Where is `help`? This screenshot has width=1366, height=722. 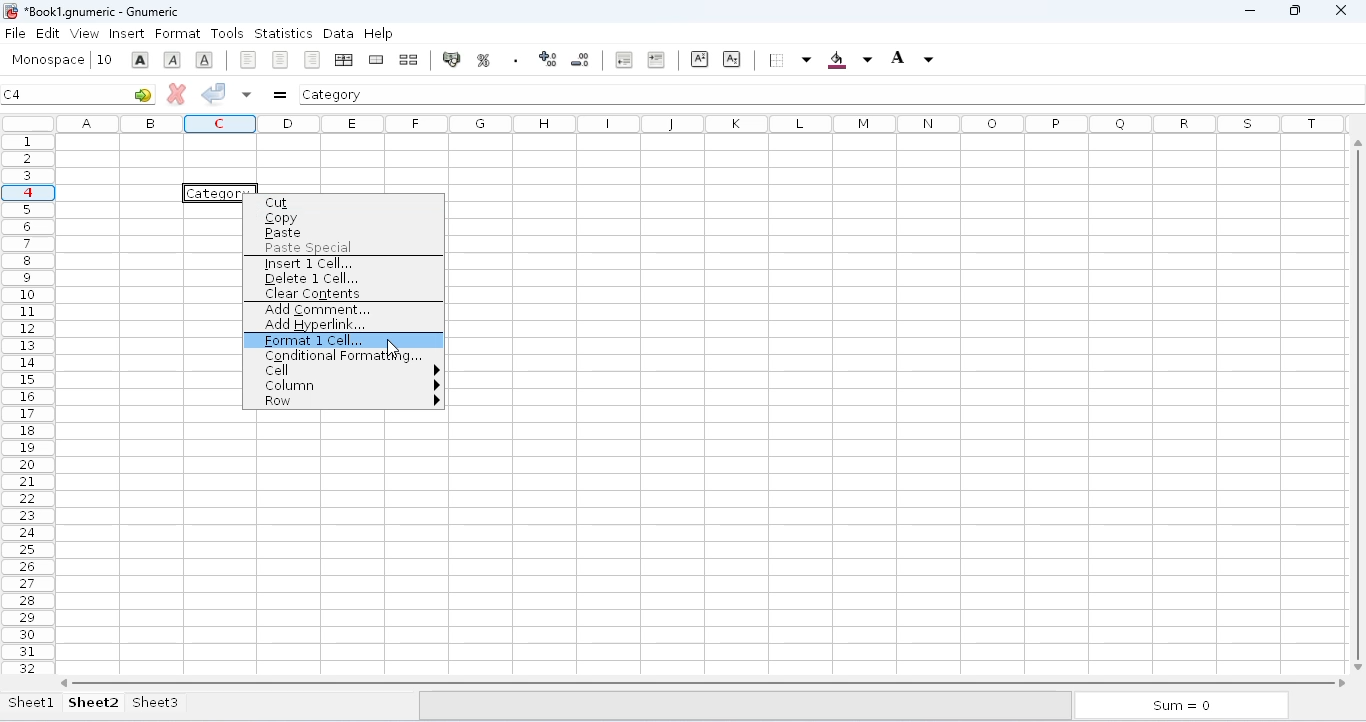
help is located at coordinates (378, 32).